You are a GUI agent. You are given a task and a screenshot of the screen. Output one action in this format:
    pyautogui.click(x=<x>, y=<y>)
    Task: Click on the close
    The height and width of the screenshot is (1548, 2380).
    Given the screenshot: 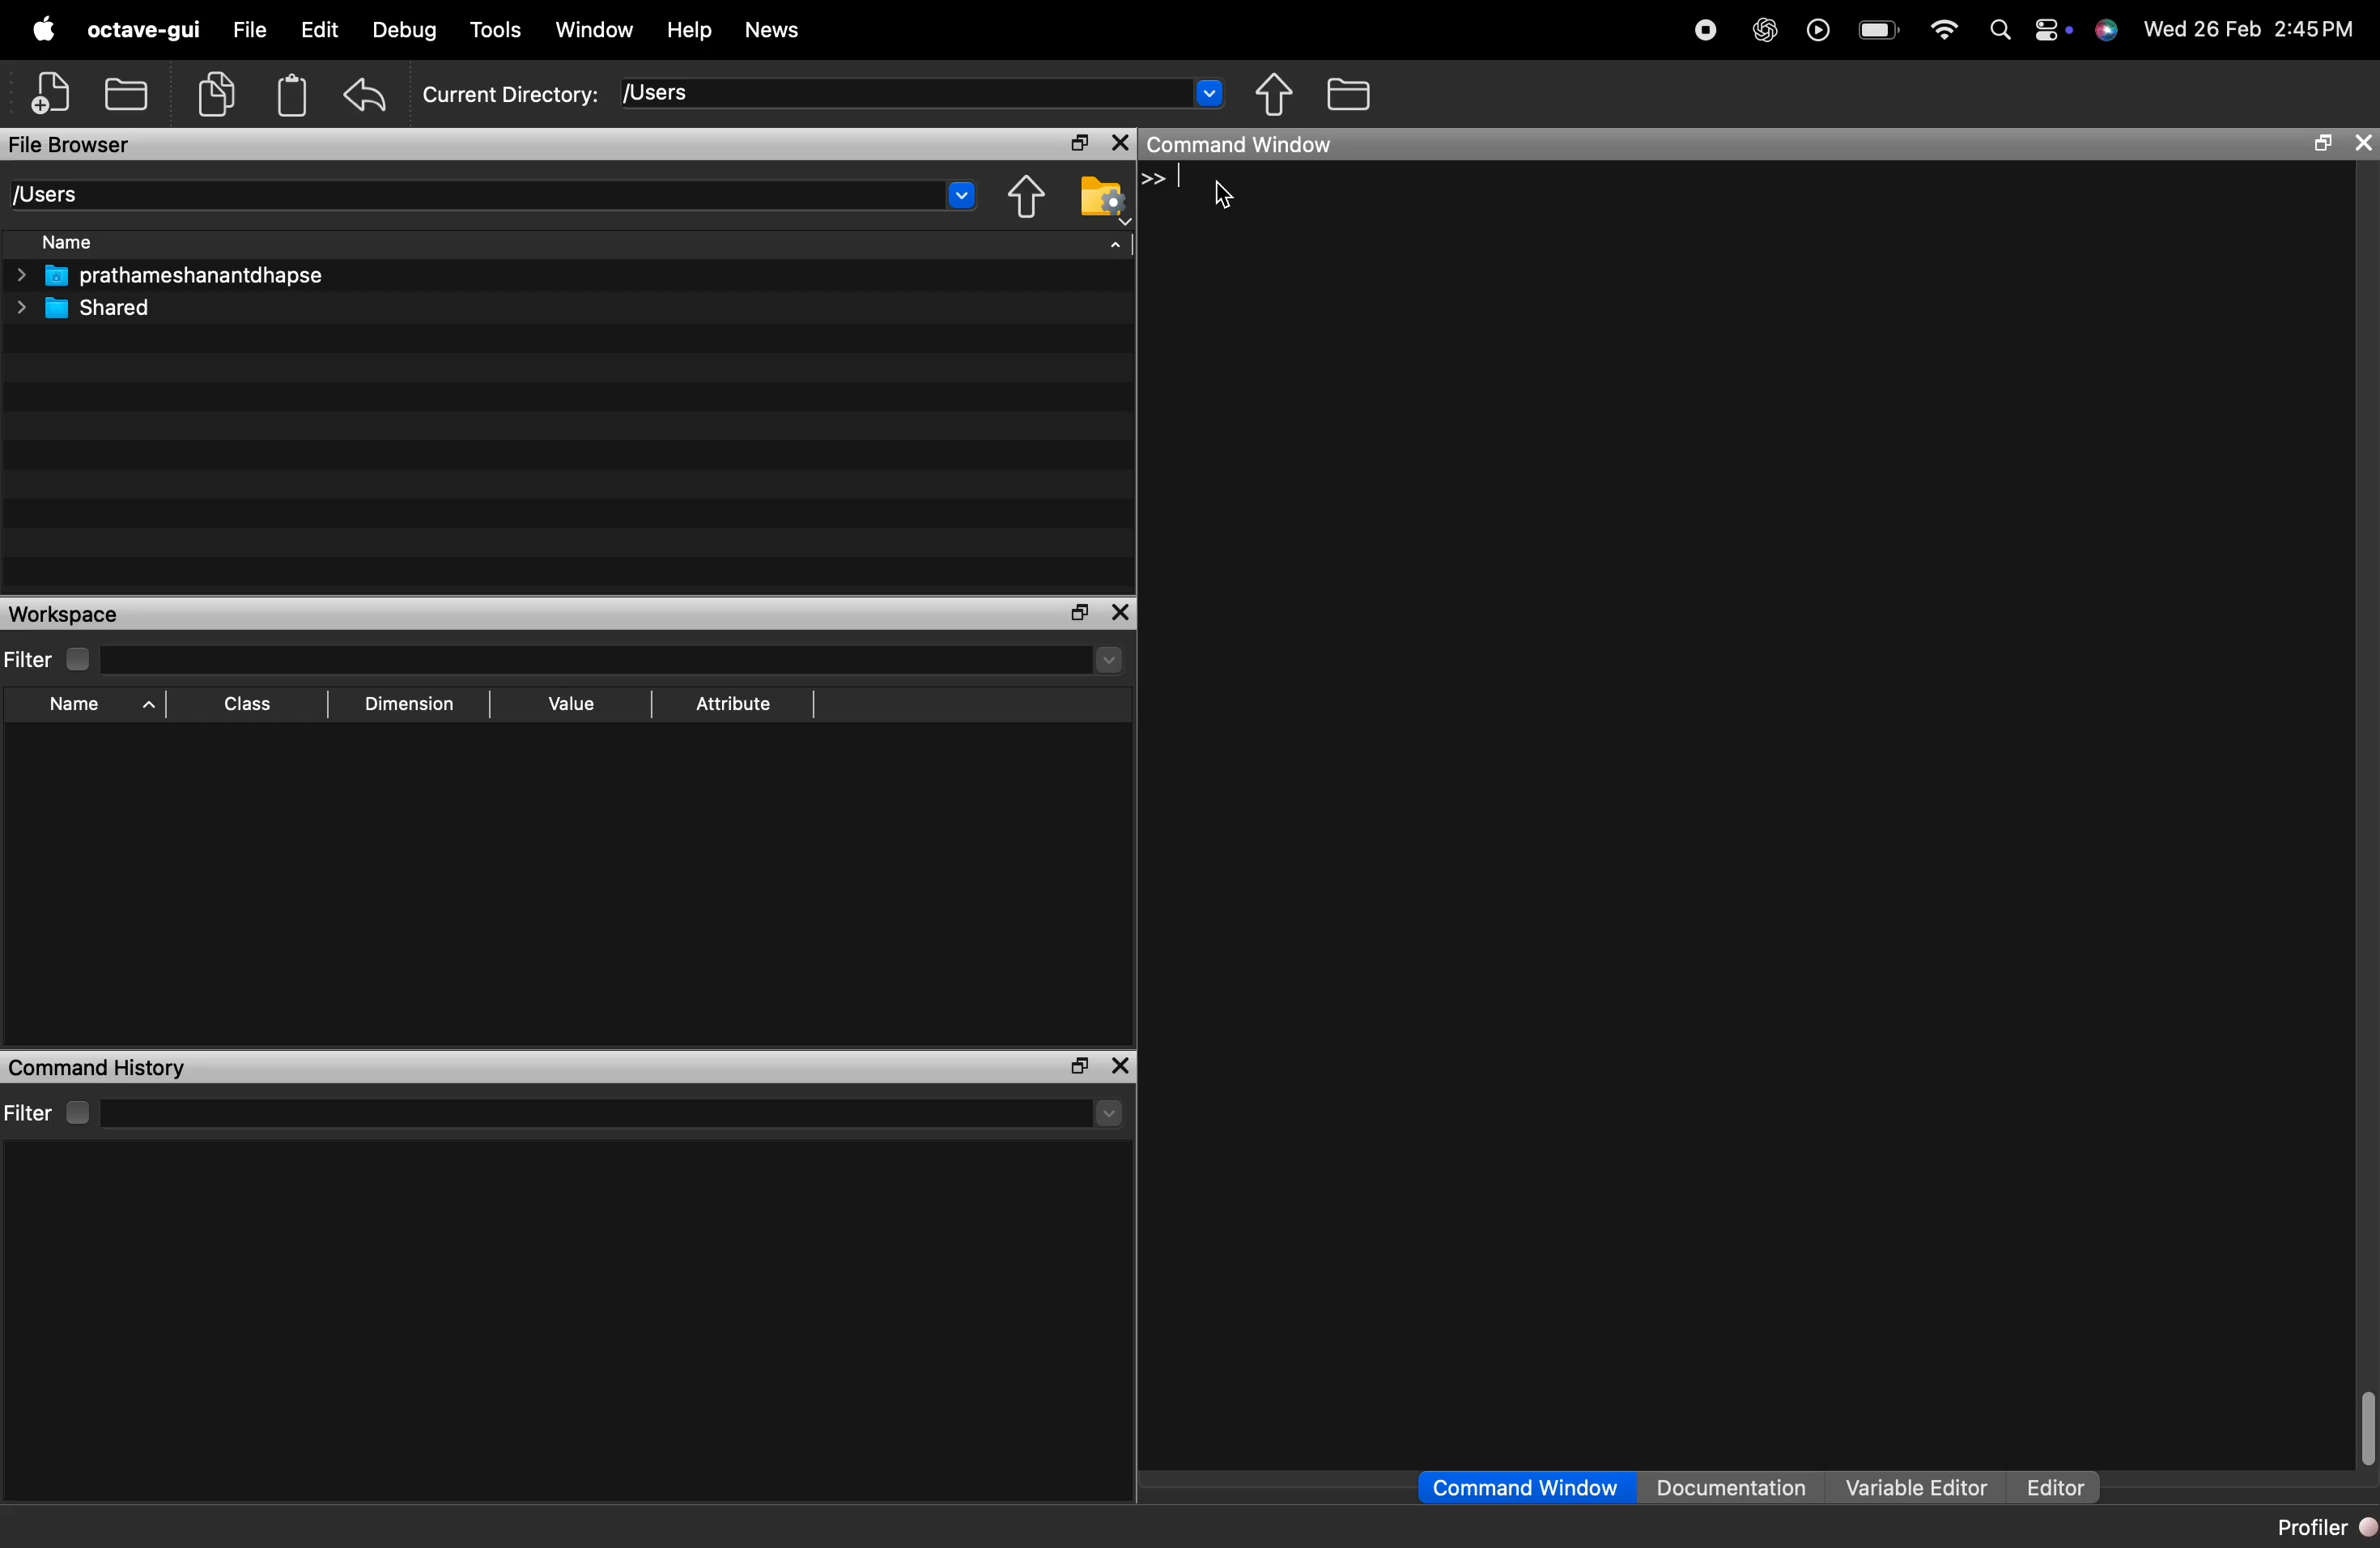 What is the action you would take?
    pyautogui.click(x=2365, y=144)
    